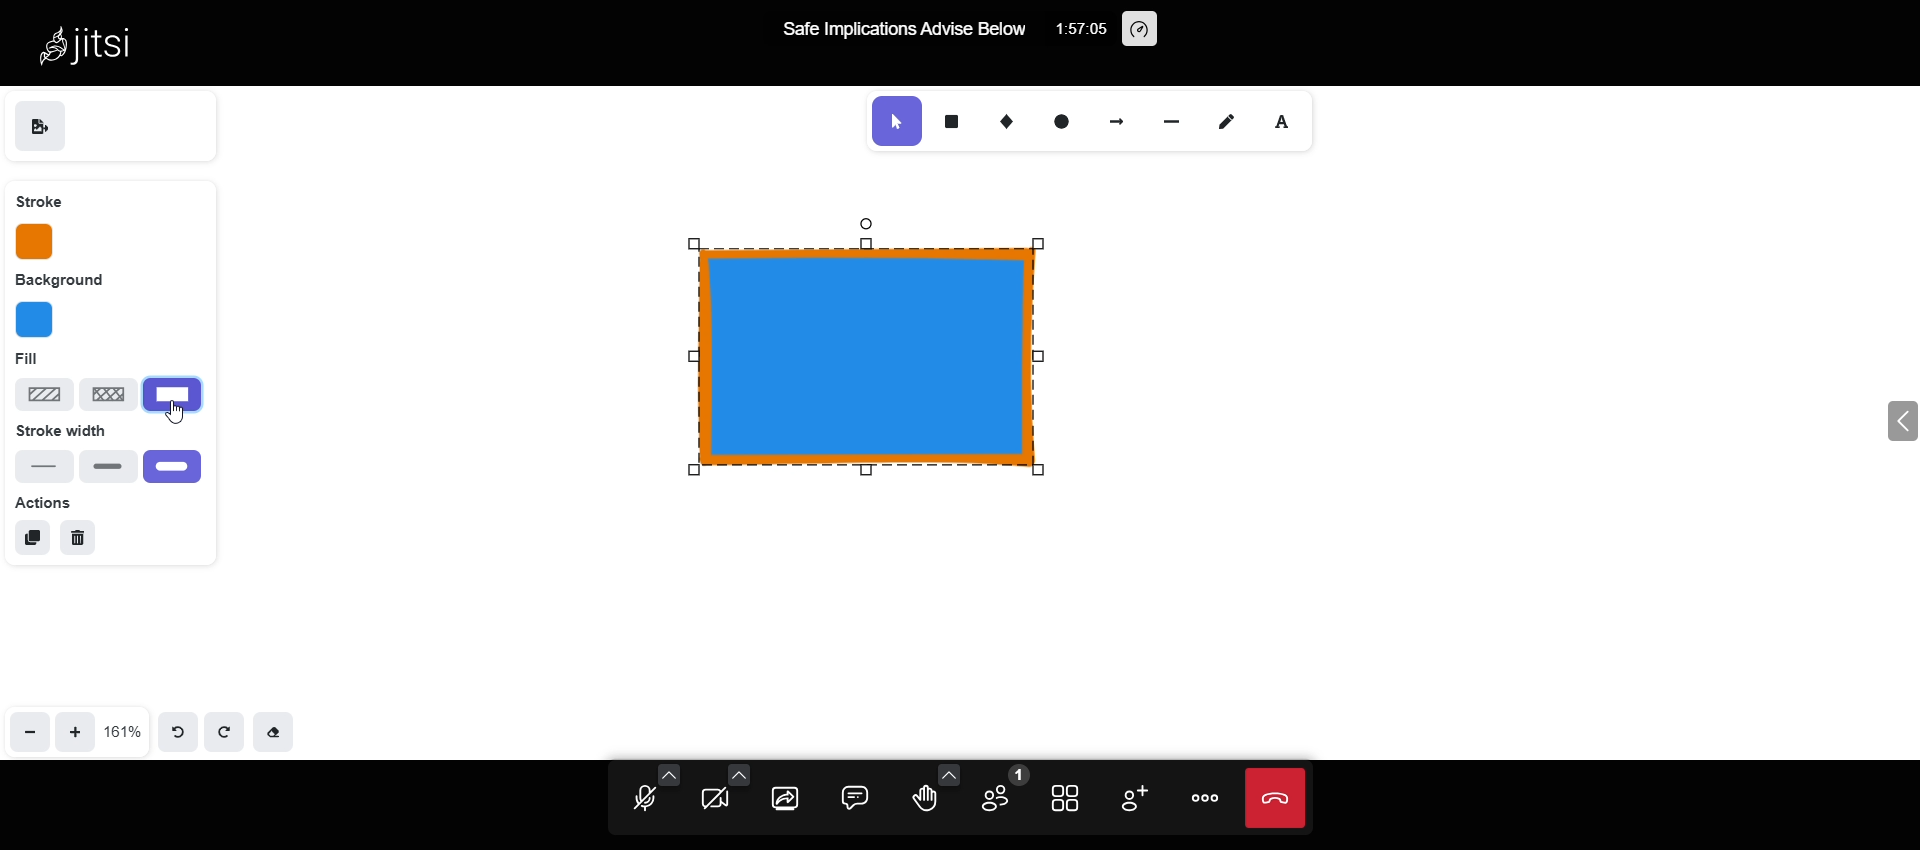  Describe the element at coordinates (925, 801) in the screenshot. I see `raise hands` at that location.